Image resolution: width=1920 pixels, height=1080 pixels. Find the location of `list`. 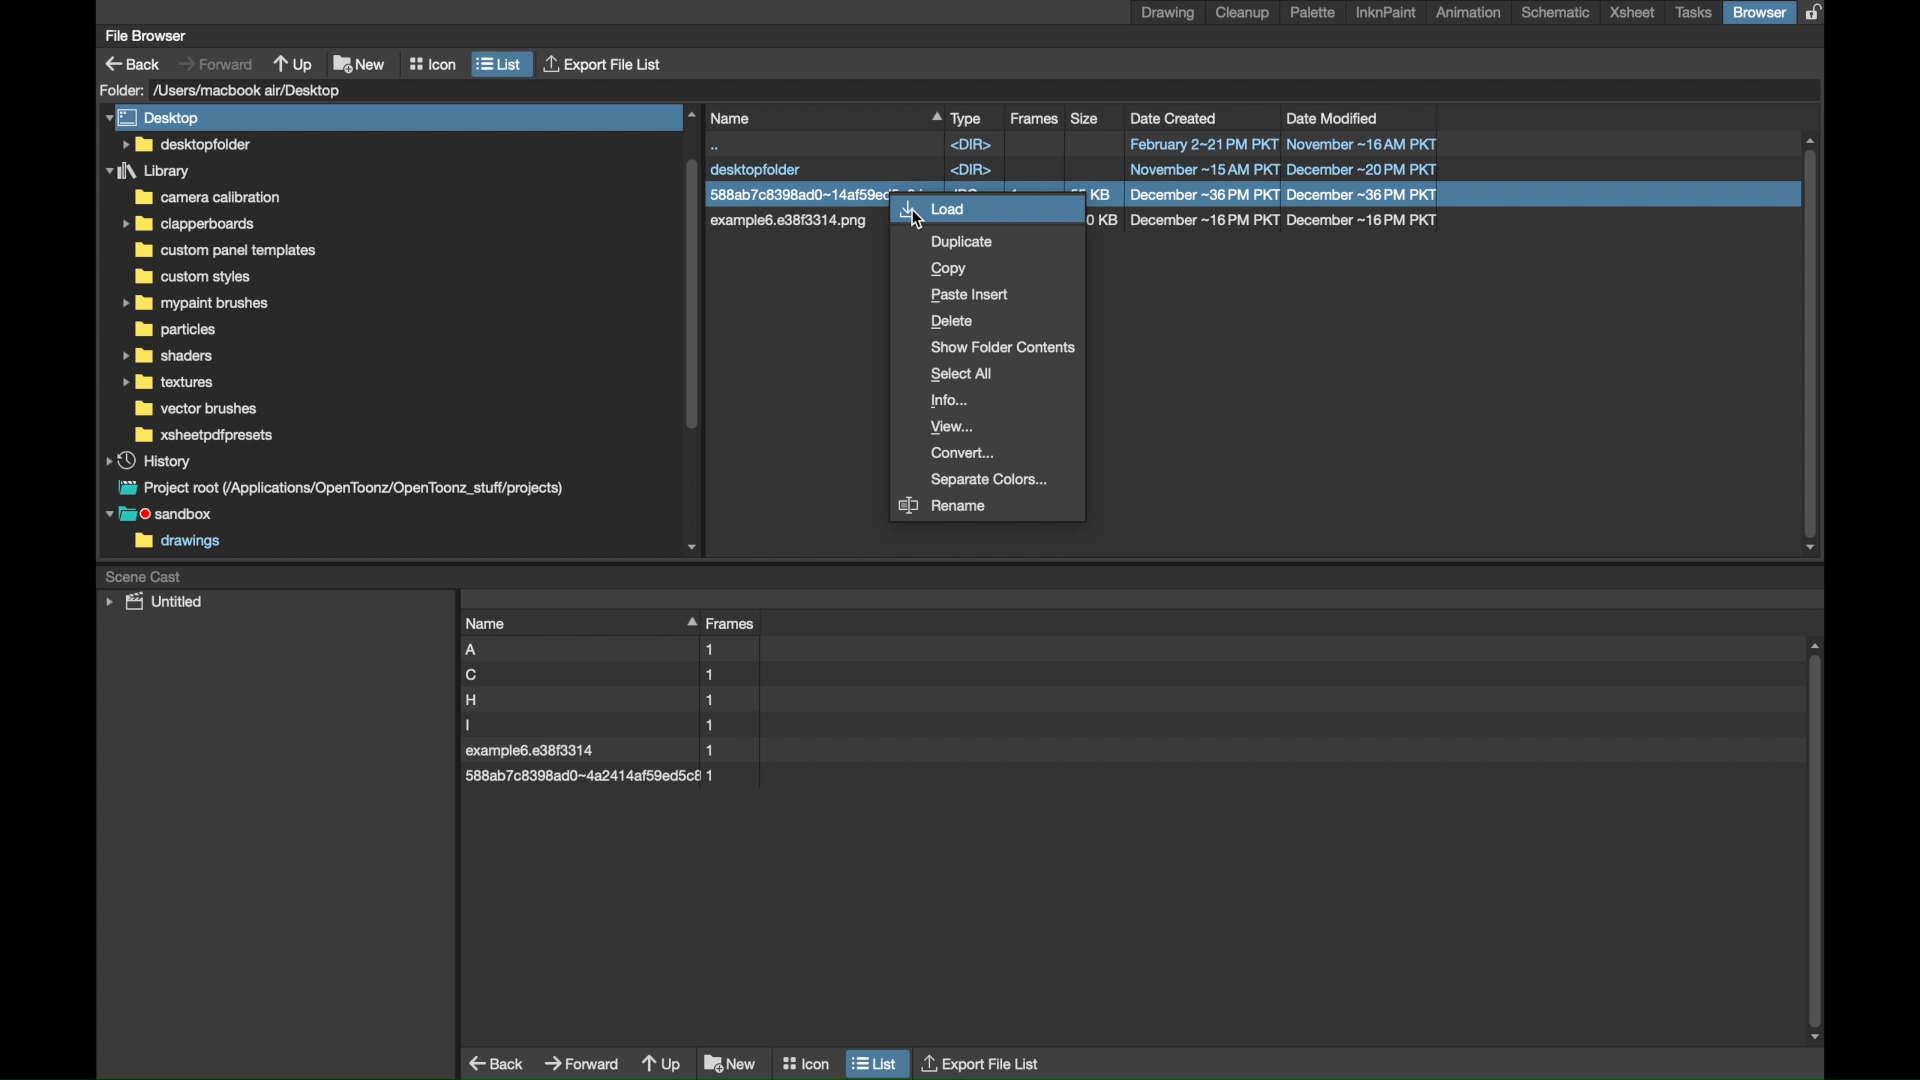

list is located at coordinates (875, 1062).